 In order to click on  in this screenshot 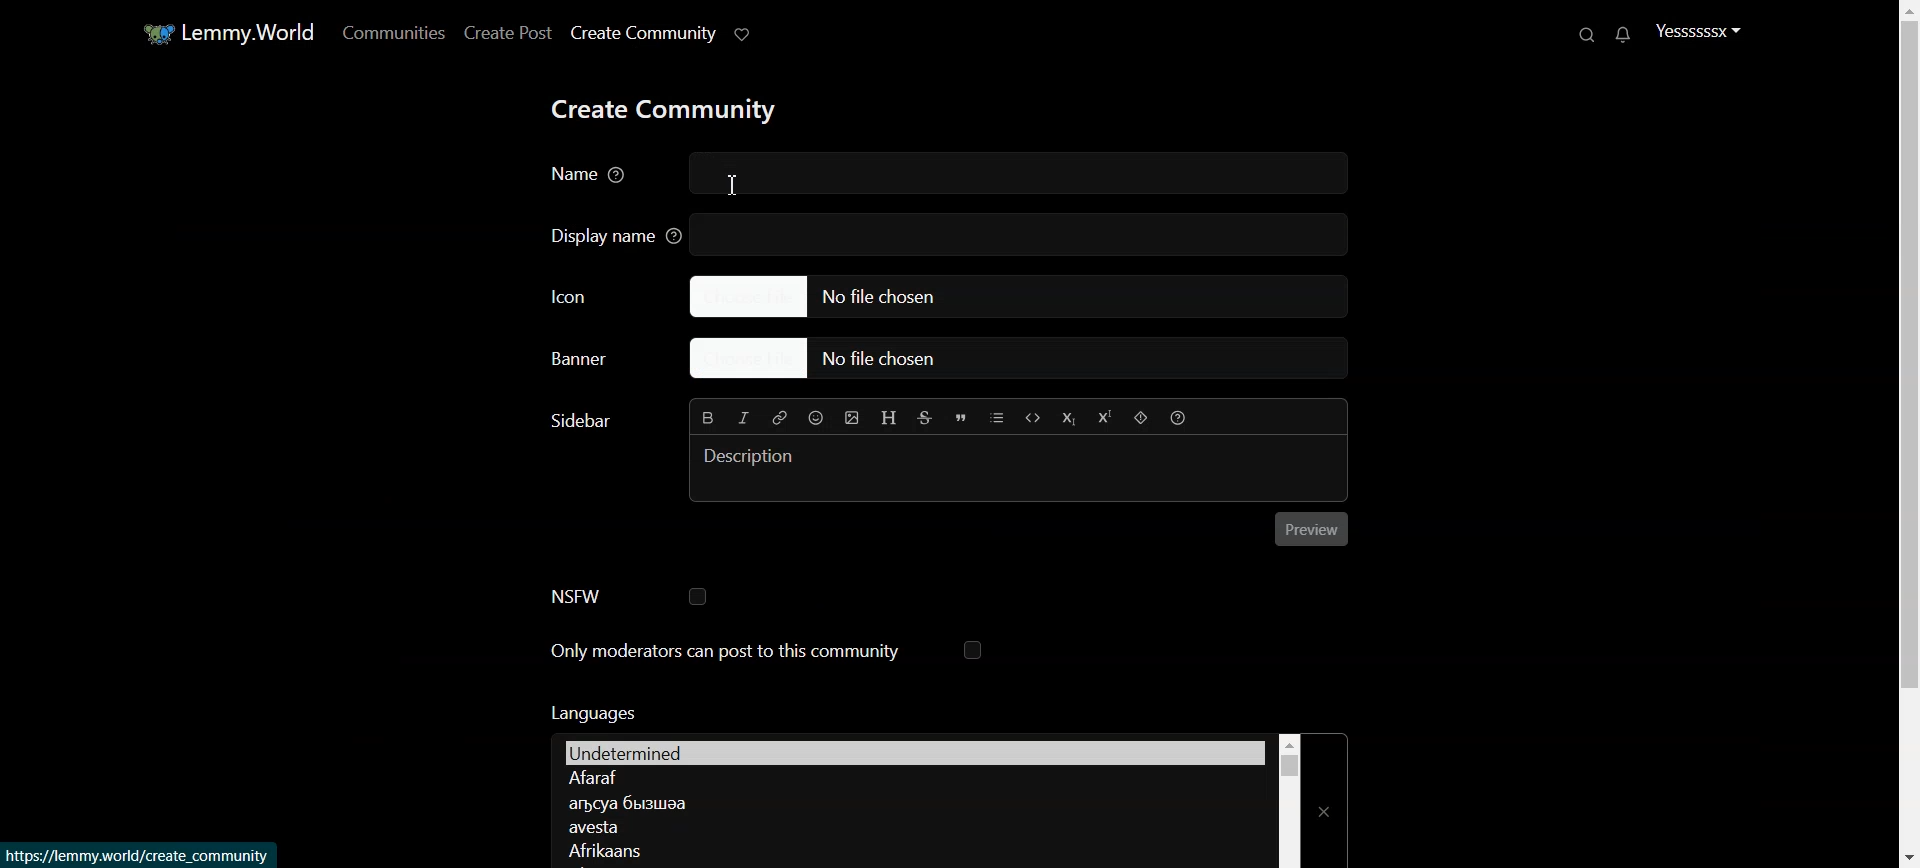, I will do `click(666, 111)`.